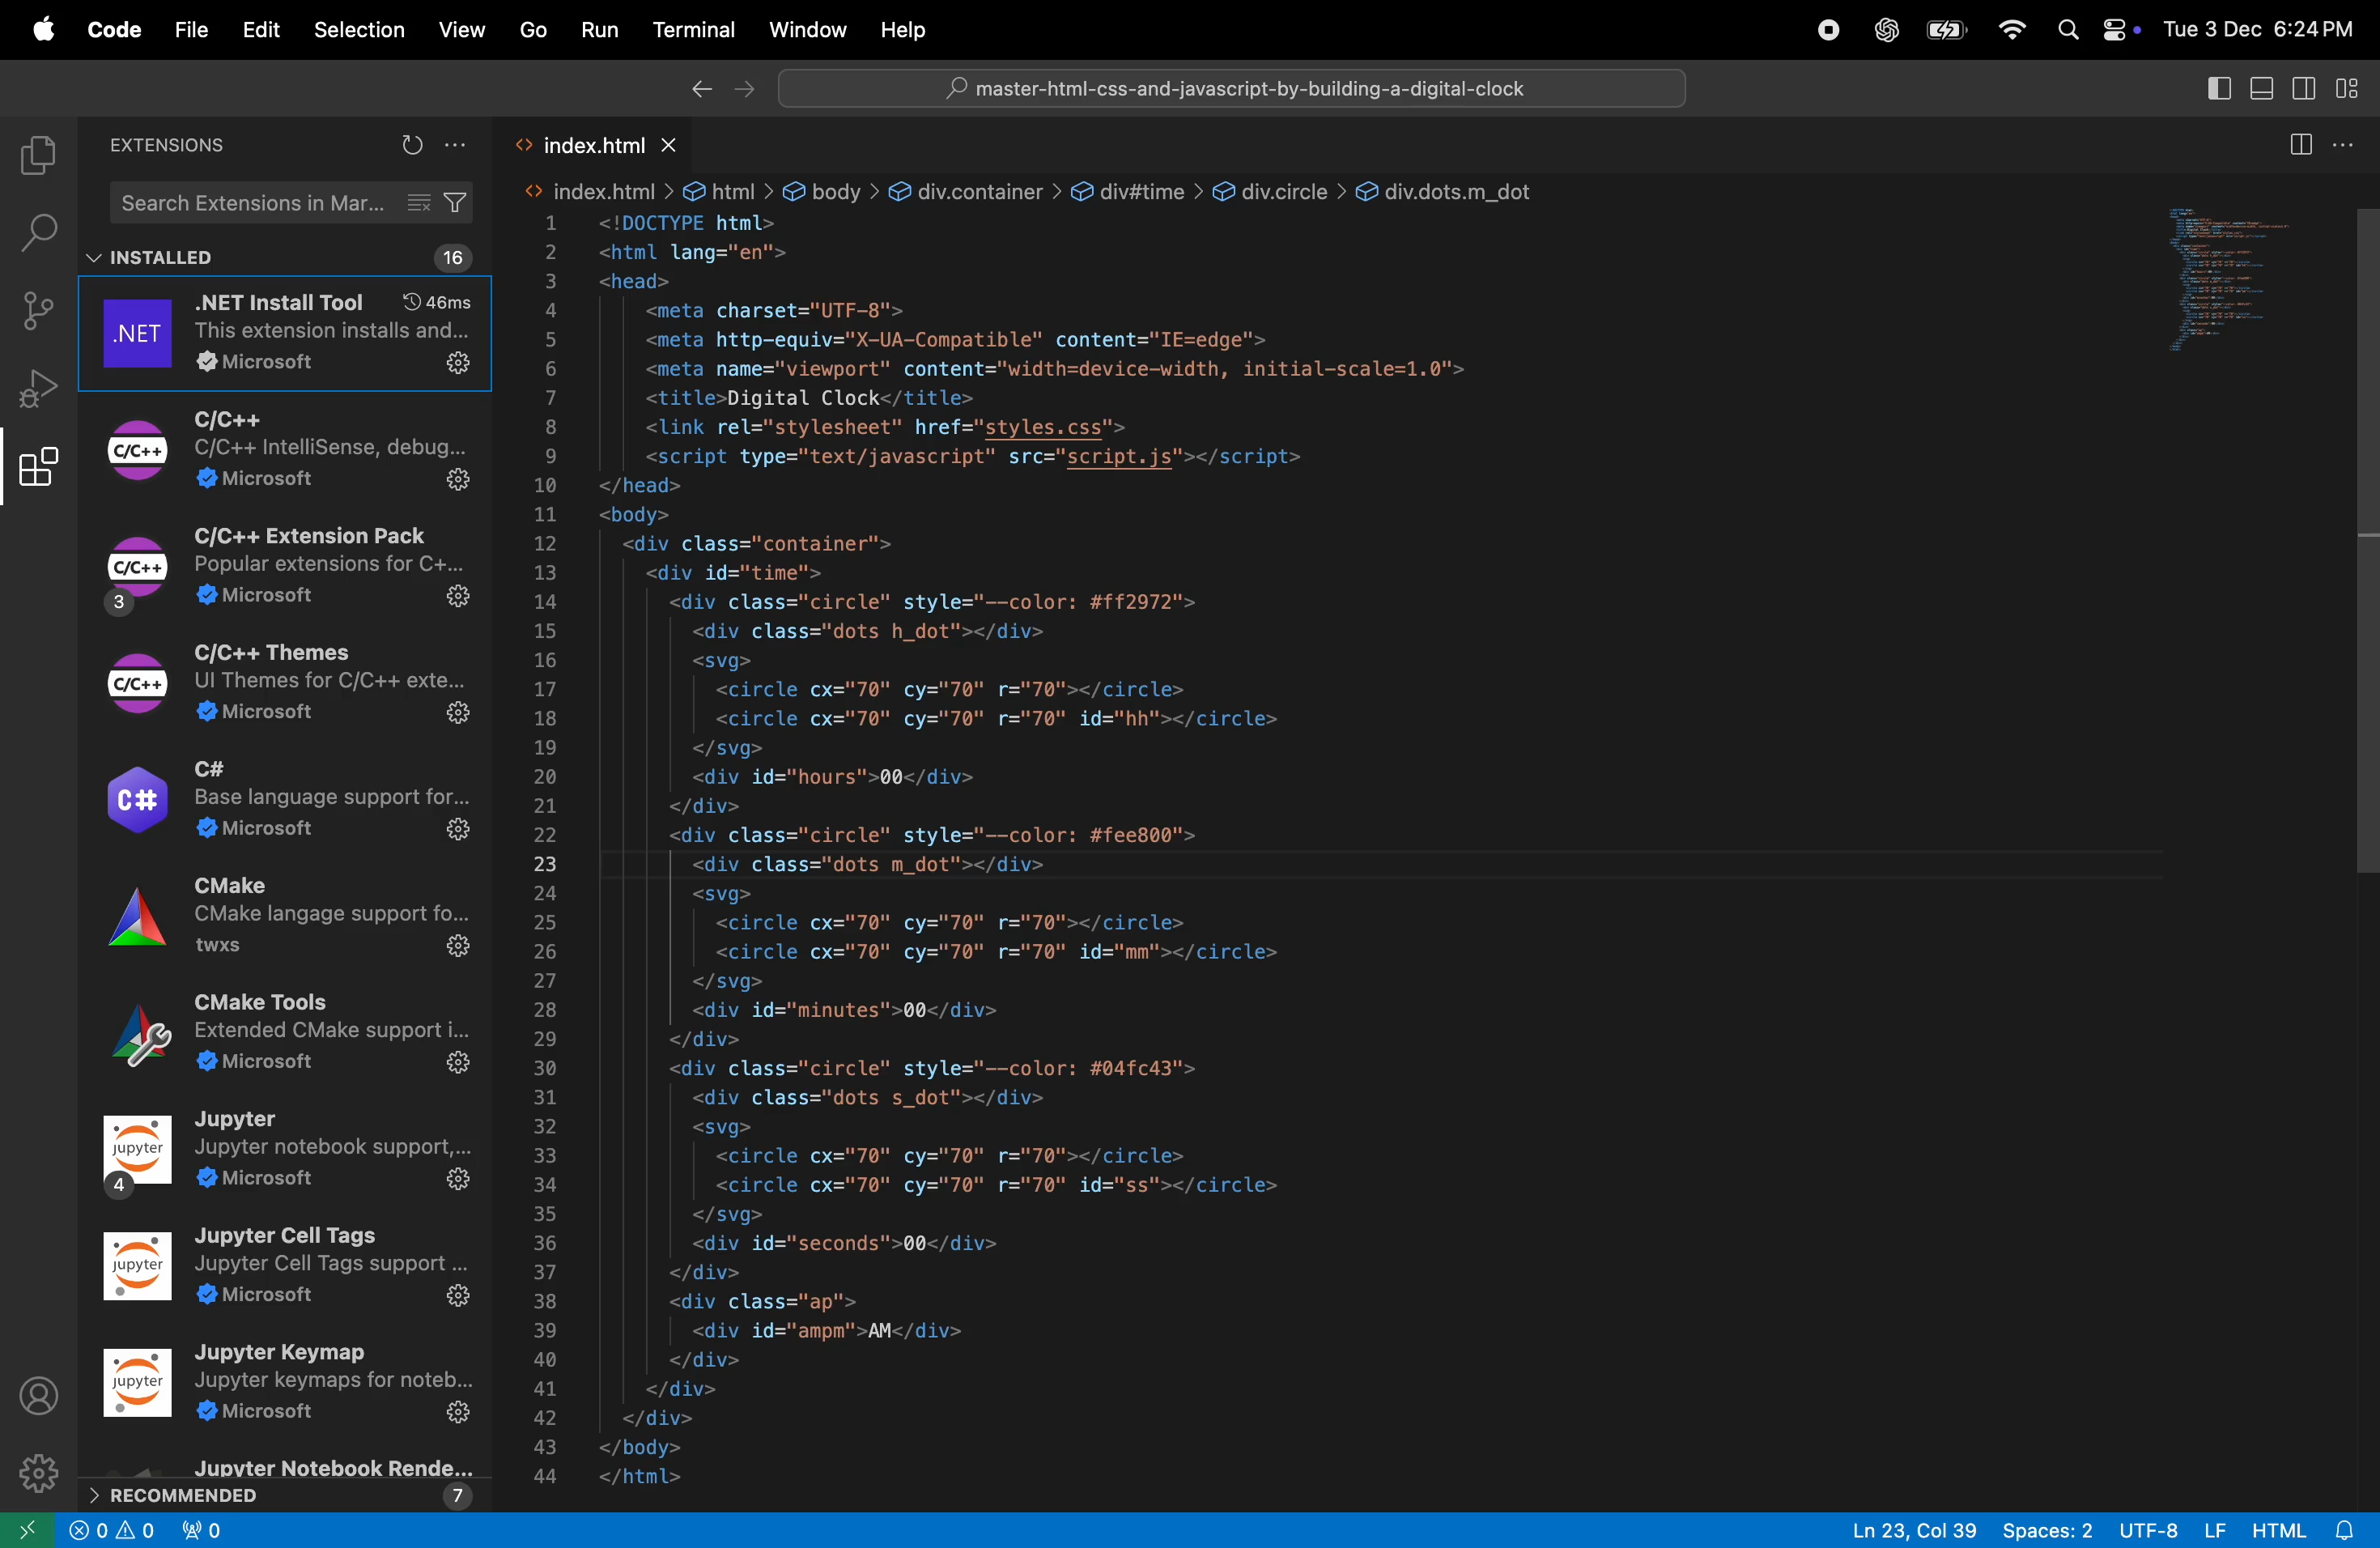  Describe the element at coordinates (289, 804) in the screenshot. I see `Extension C#` at that location.